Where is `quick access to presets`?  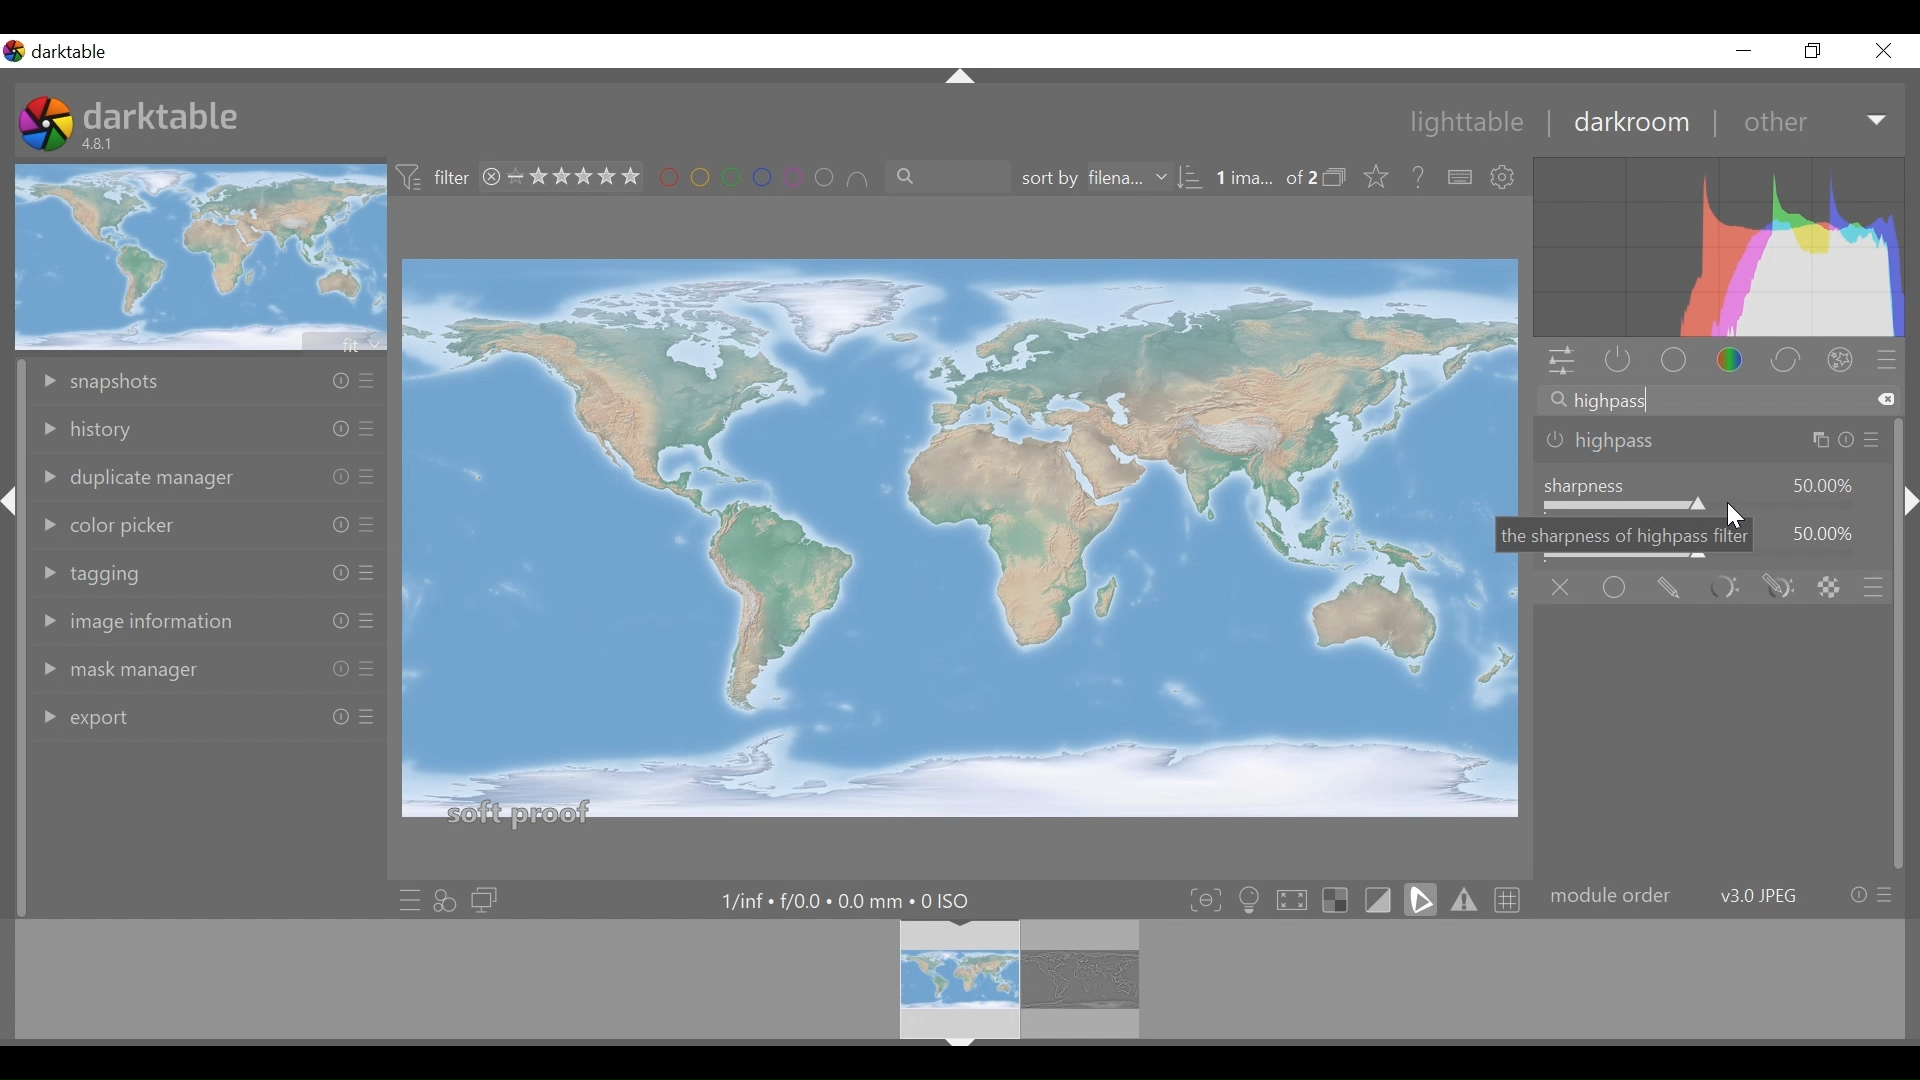
quick access to presets is located at coordinates (405, 901).